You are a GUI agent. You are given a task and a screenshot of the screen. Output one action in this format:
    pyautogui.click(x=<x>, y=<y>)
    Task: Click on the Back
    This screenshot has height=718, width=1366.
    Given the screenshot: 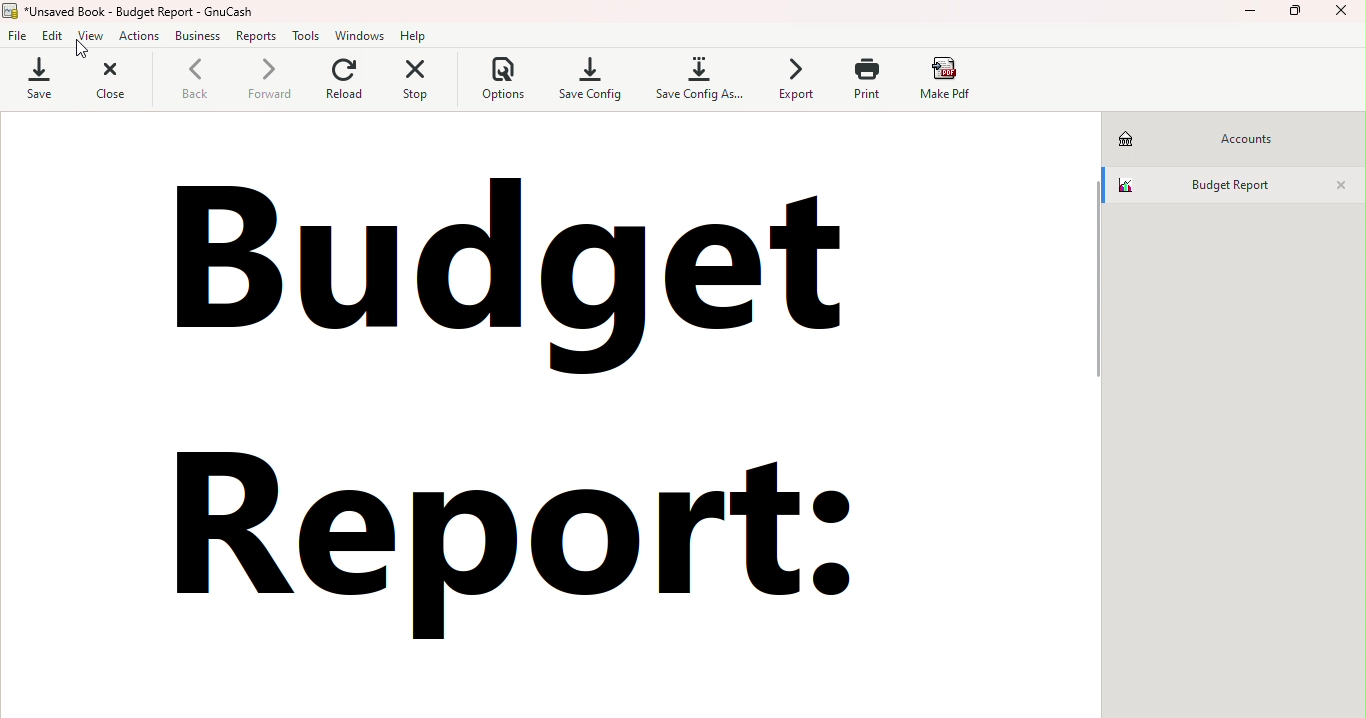 What is the action you would take?
    pyautogui.click(x=187, y=83)
    